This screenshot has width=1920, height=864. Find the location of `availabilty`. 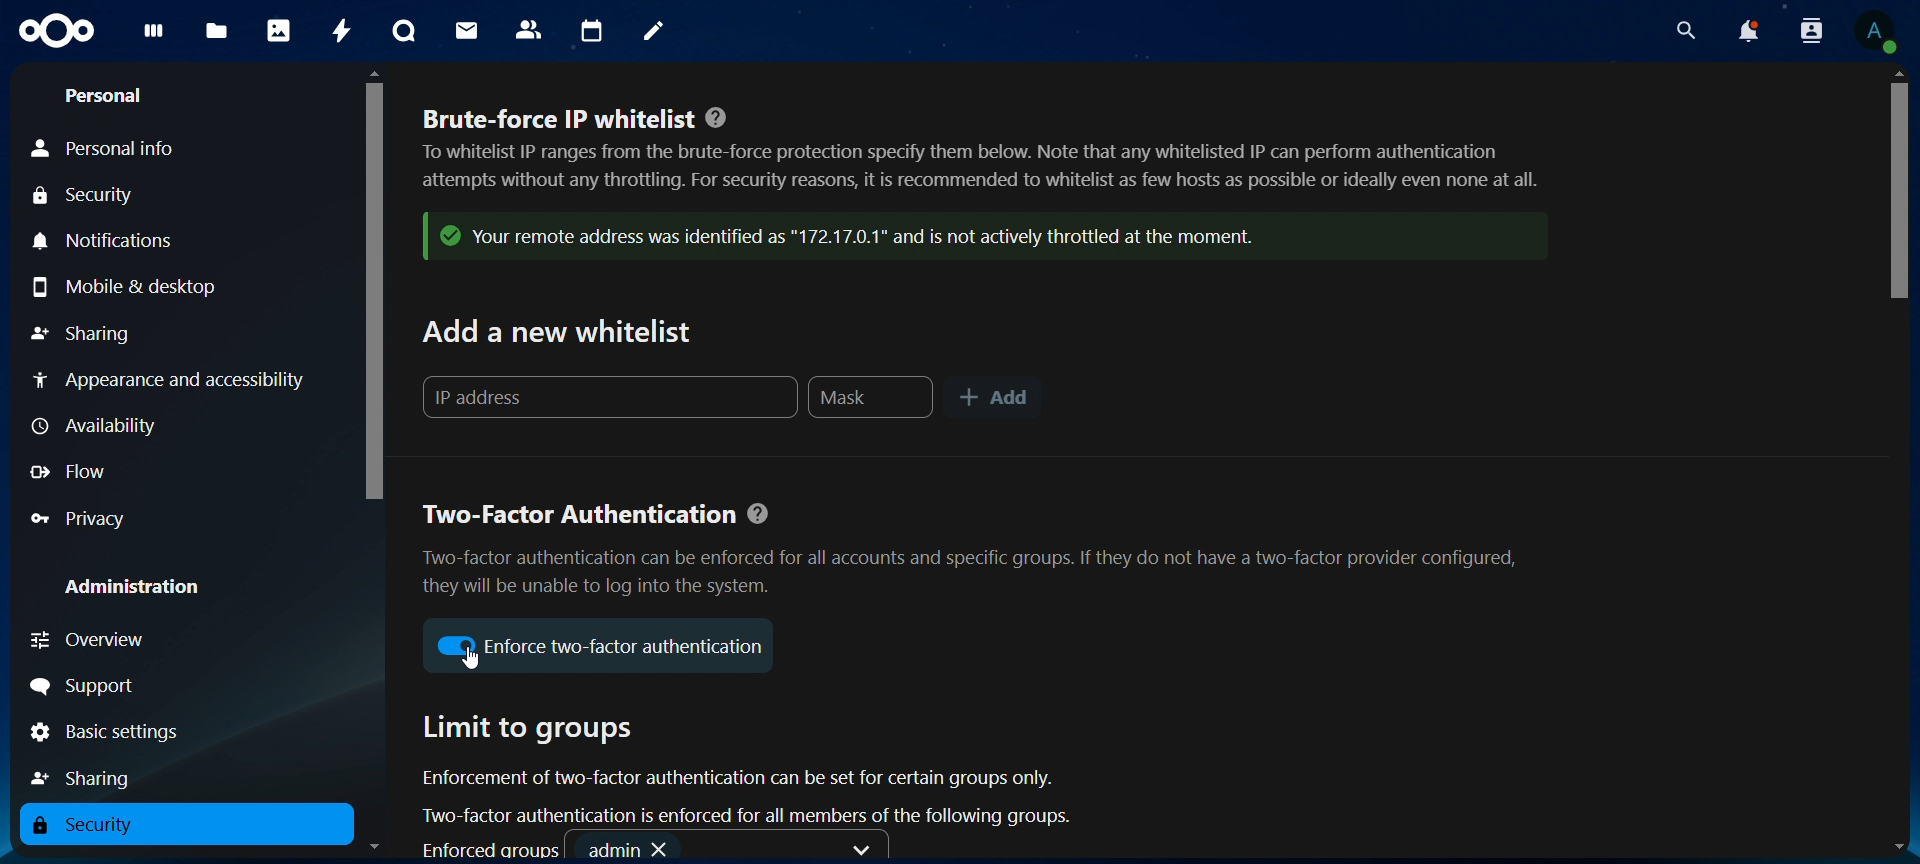

availabilty is located at coordinates (103, 424).